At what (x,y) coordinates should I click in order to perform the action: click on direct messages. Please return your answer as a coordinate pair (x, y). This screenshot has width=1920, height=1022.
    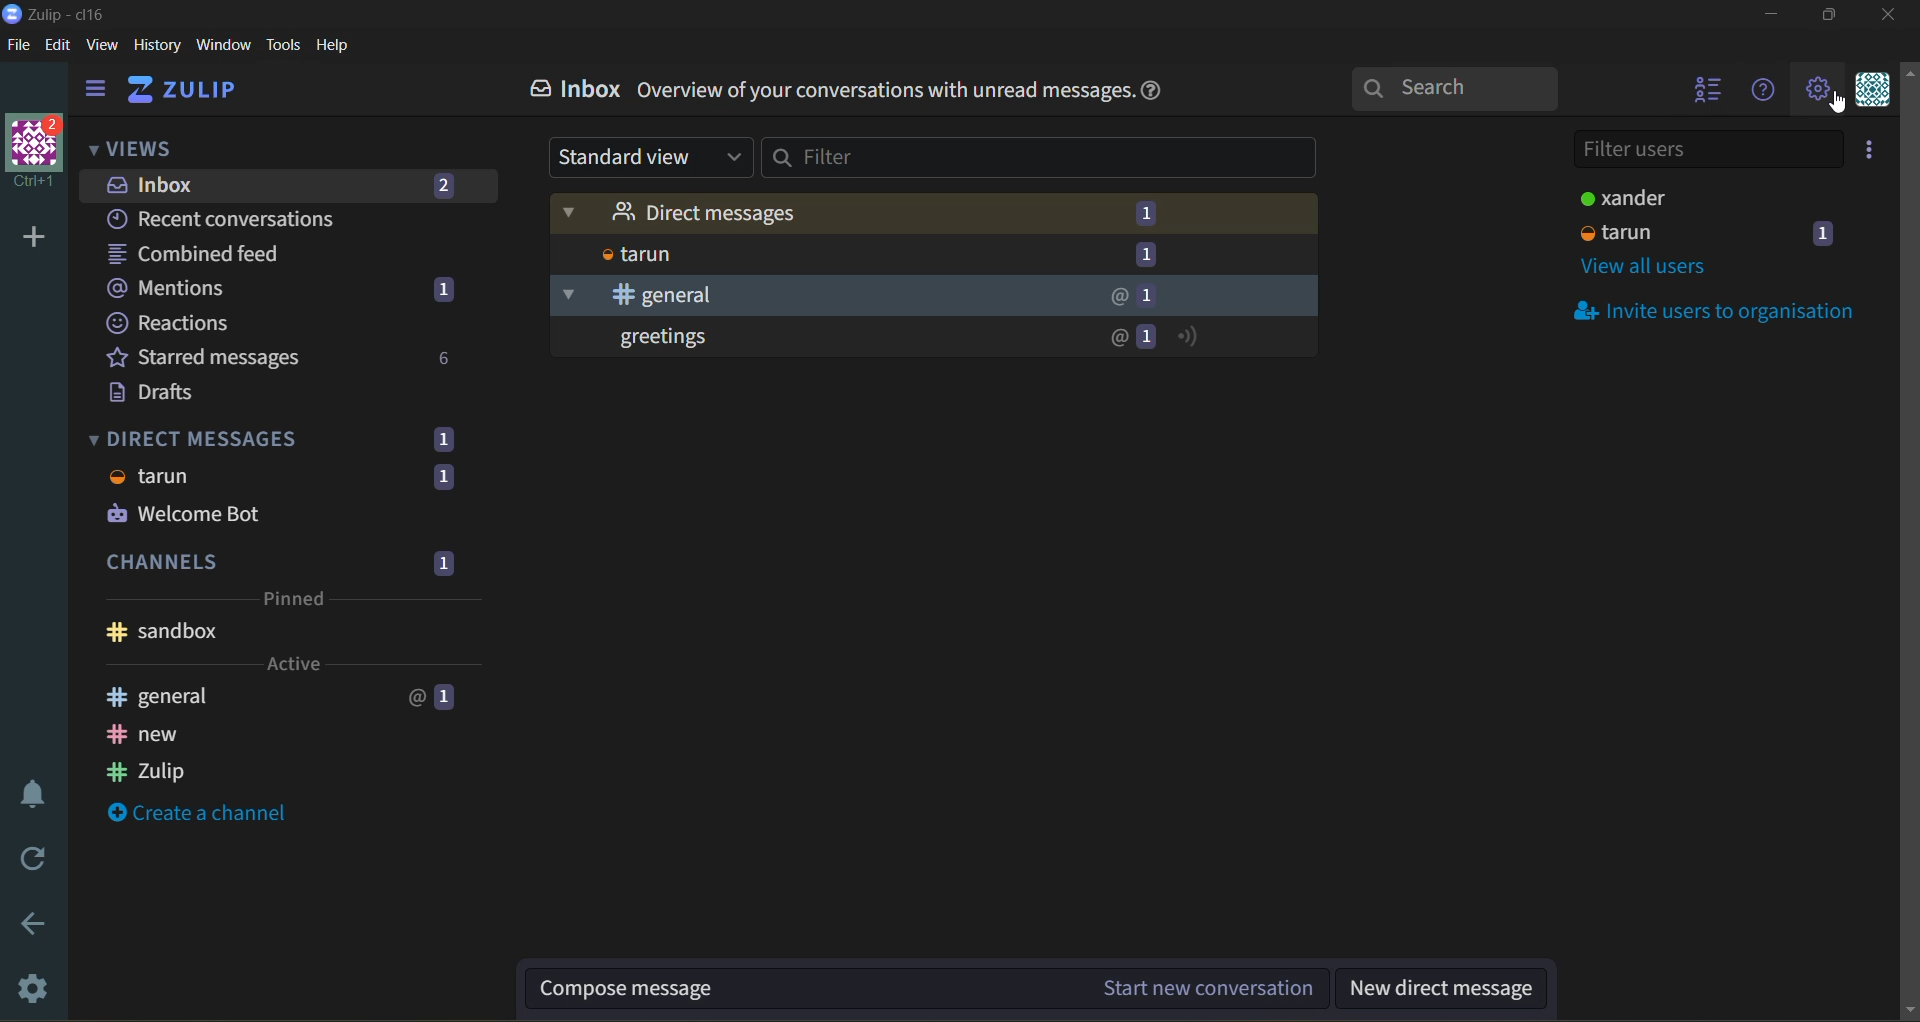
    Looking at the image, I should click on (274, 440).